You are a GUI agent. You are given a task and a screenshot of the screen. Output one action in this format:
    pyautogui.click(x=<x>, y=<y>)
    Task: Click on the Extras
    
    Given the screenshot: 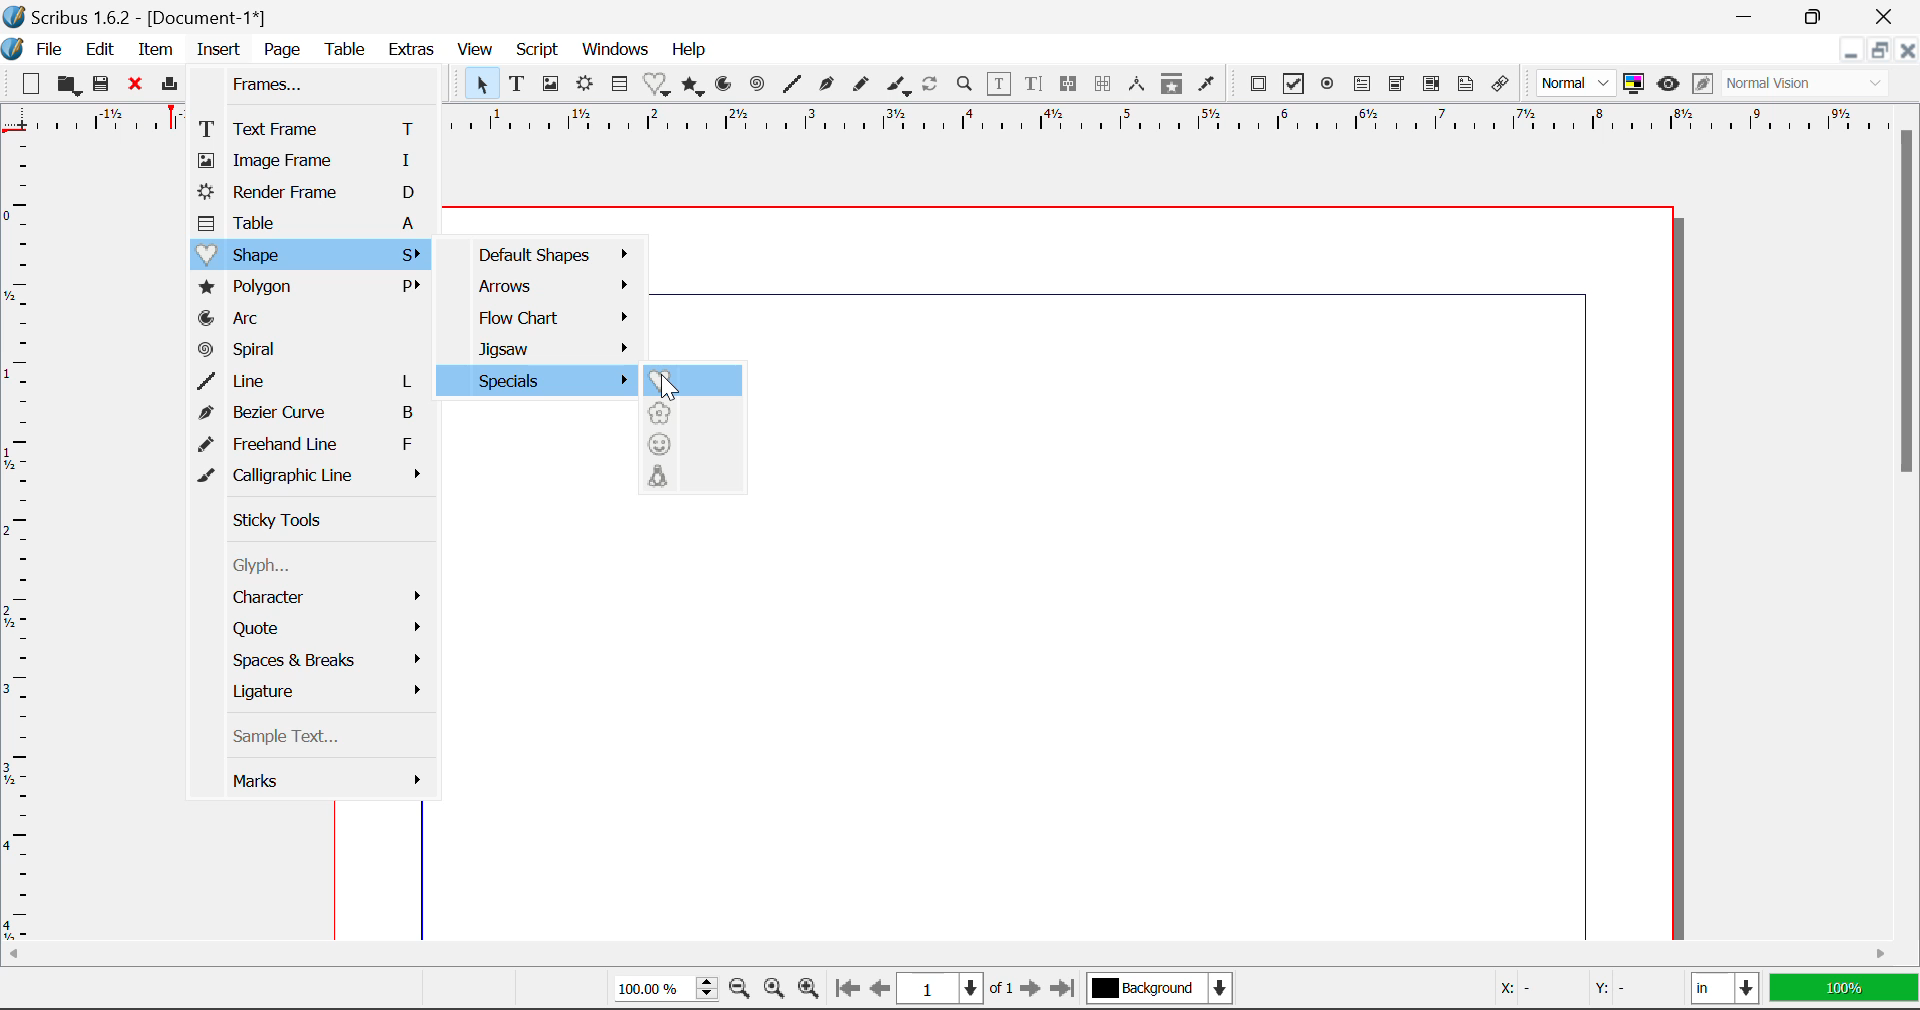 What is the action you would take?
    pyautogui.click(x=415, y=51)
    